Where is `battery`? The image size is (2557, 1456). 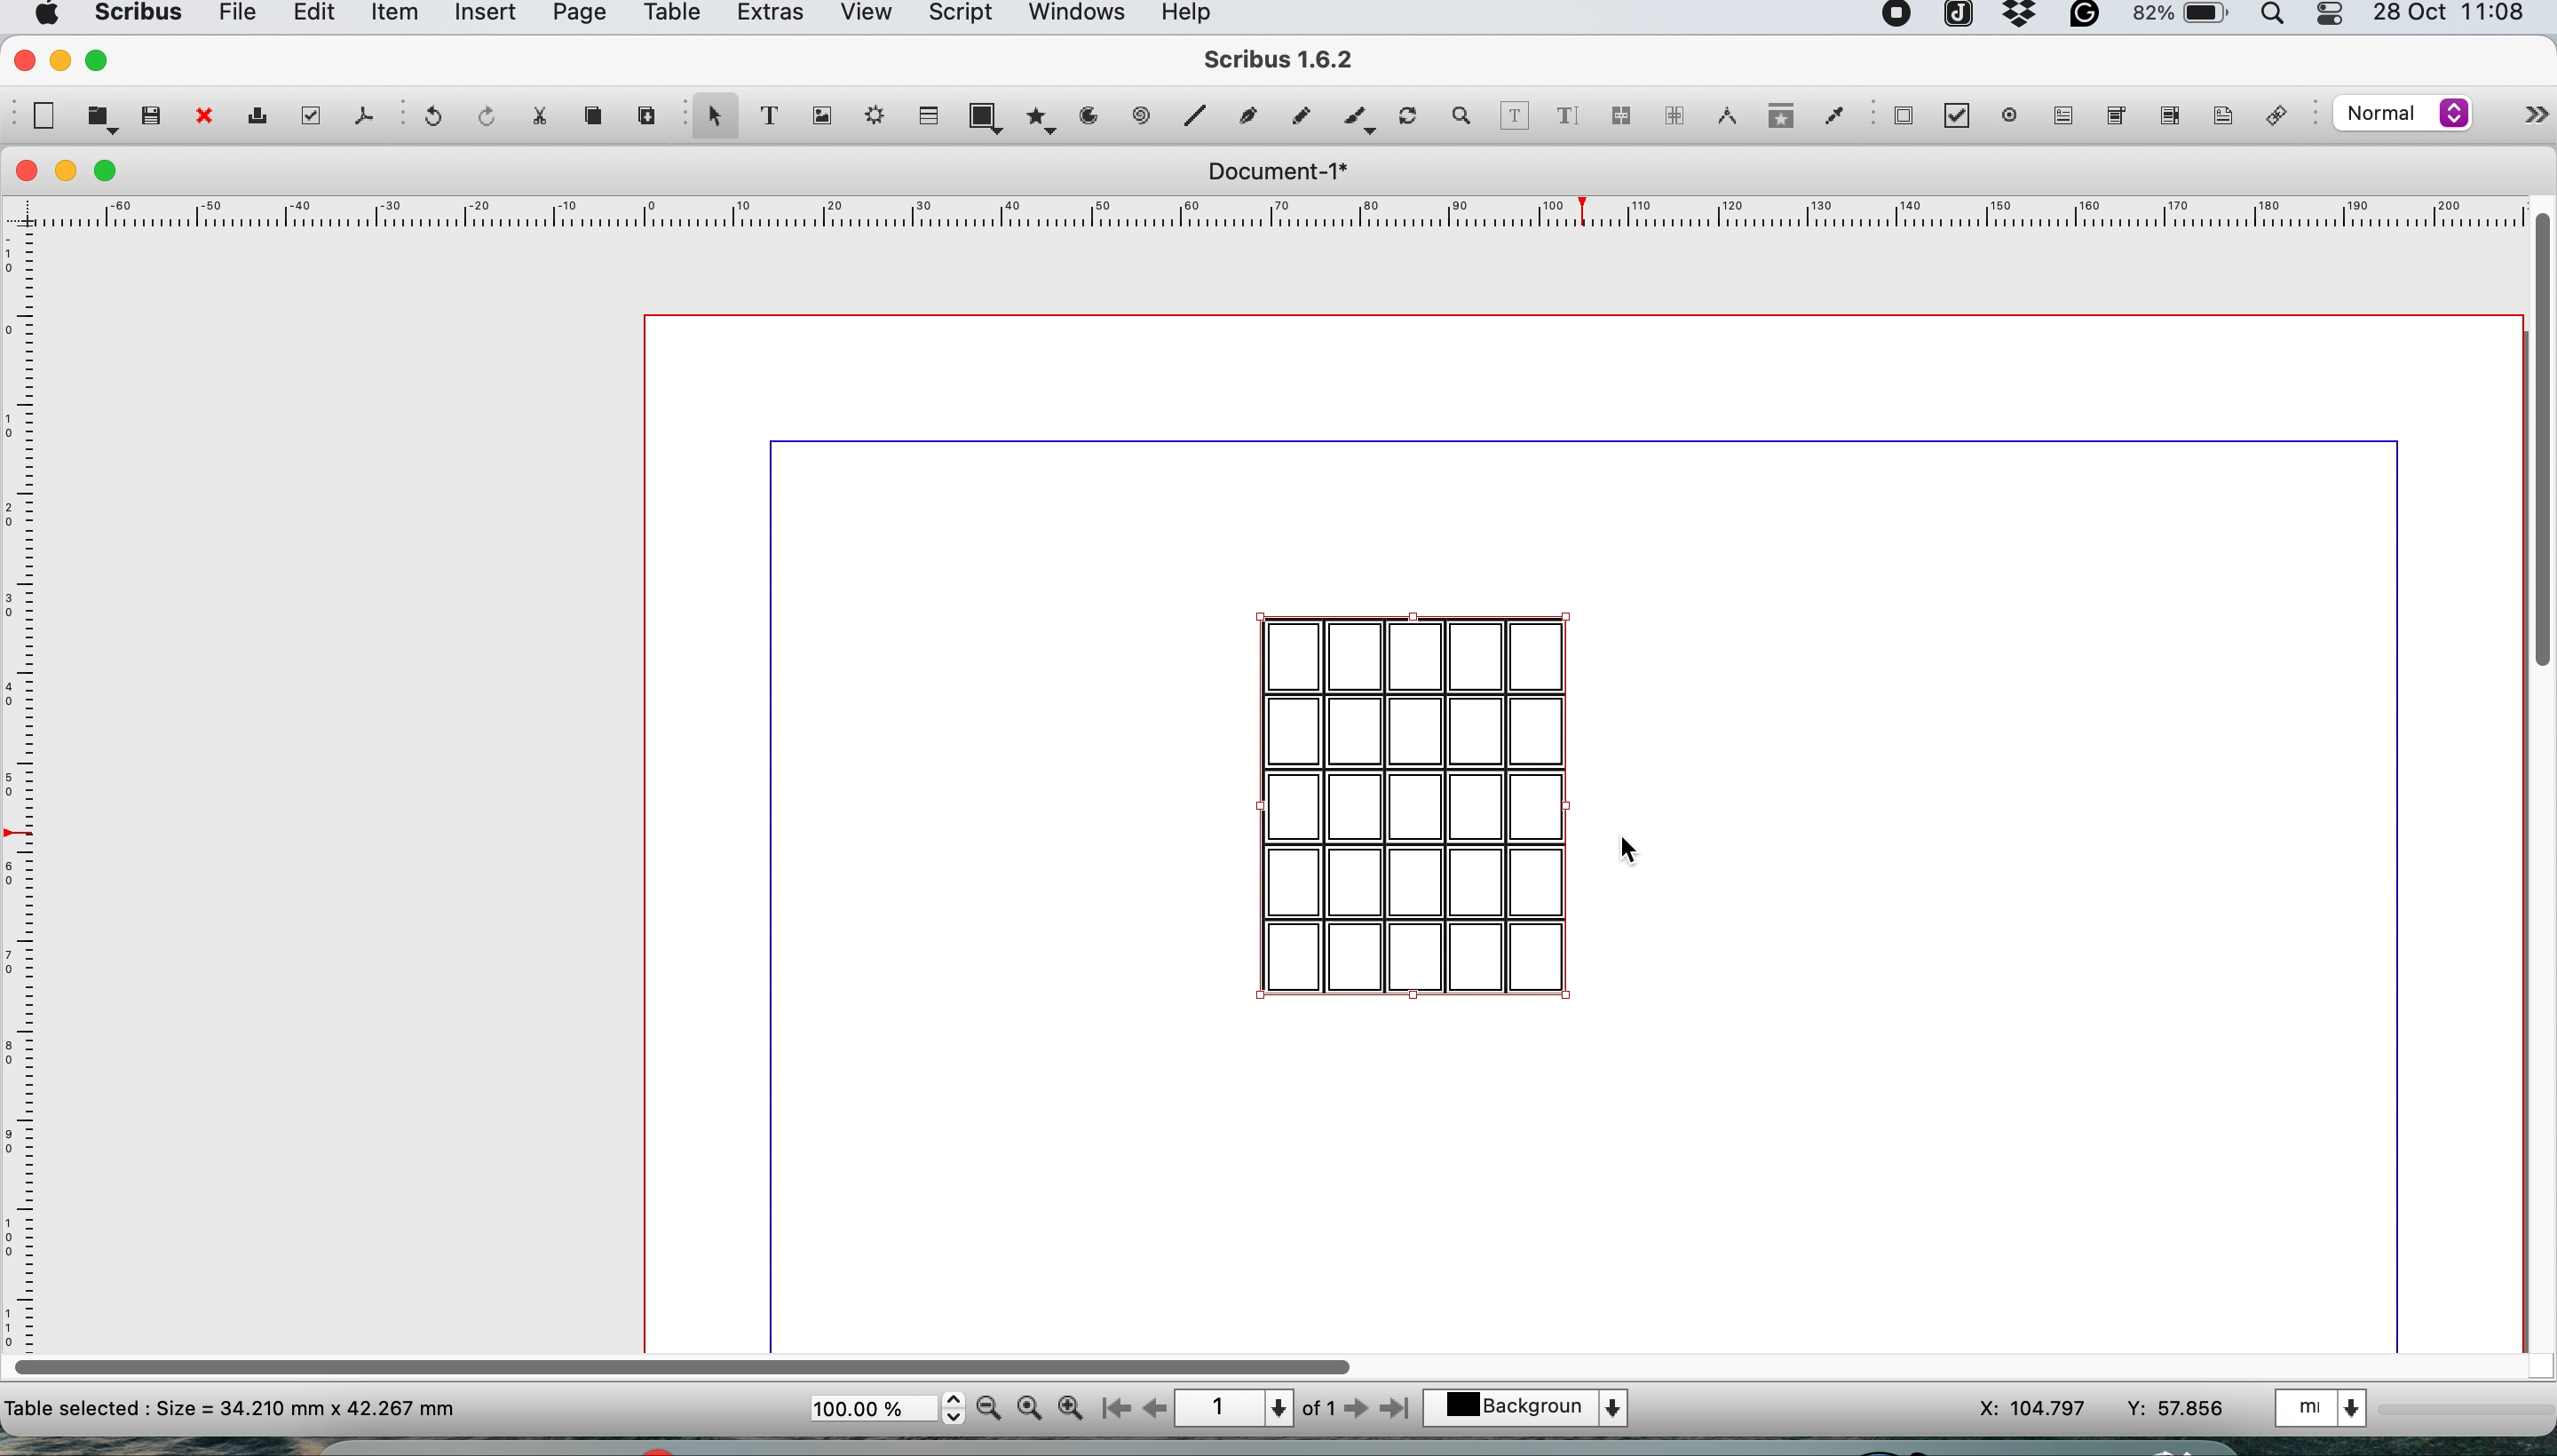
battery is located at coordinates (2178, 19).